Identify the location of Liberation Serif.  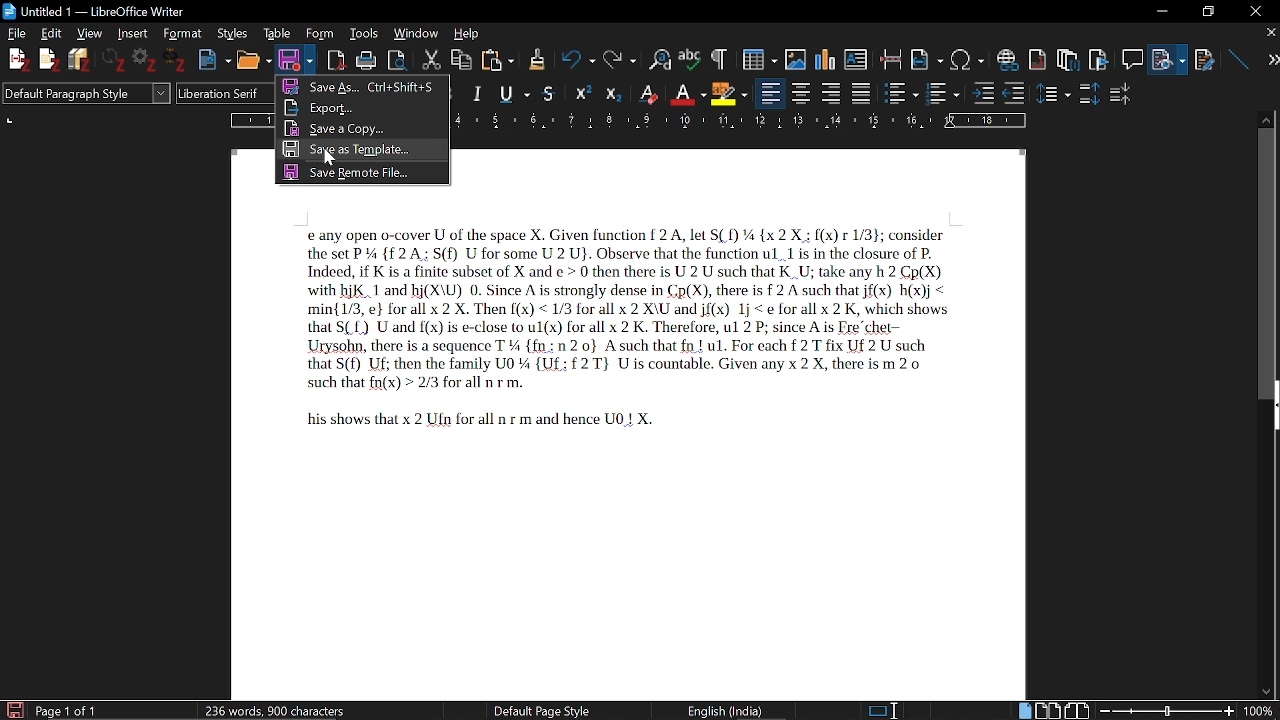
(219, 95).